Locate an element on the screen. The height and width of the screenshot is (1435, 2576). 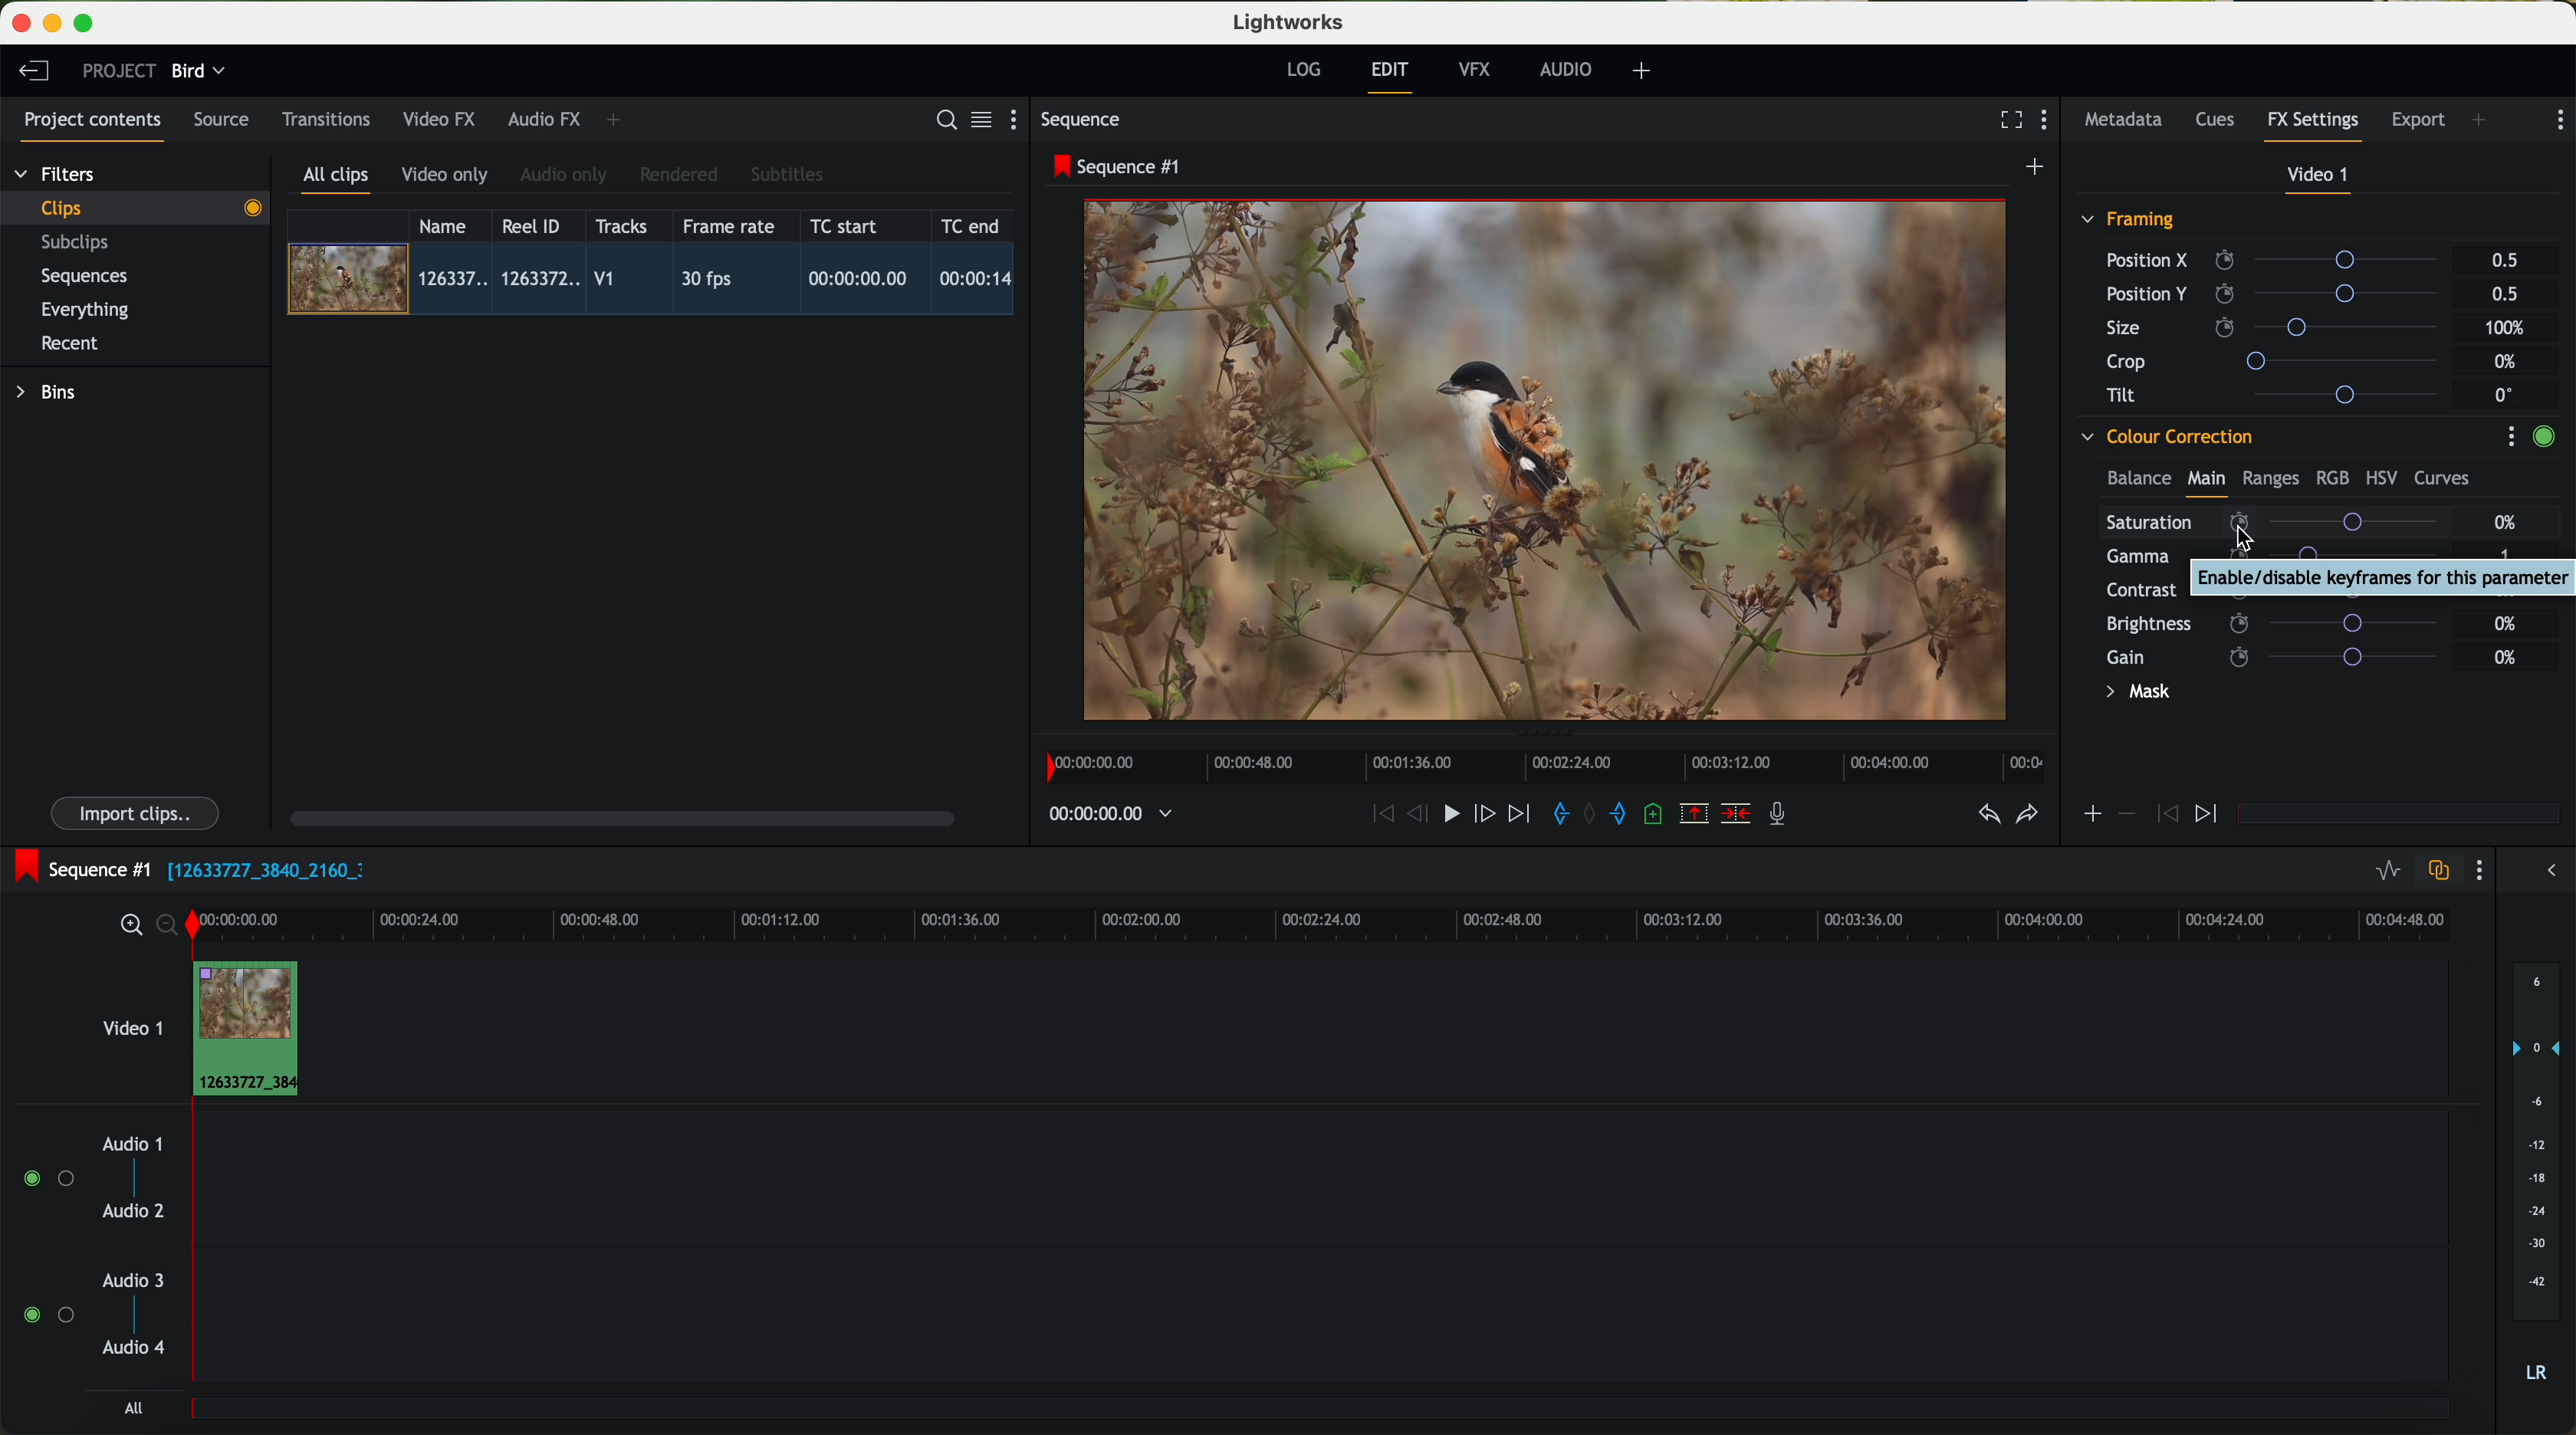
HSV is located at coordinates (2380, 477).